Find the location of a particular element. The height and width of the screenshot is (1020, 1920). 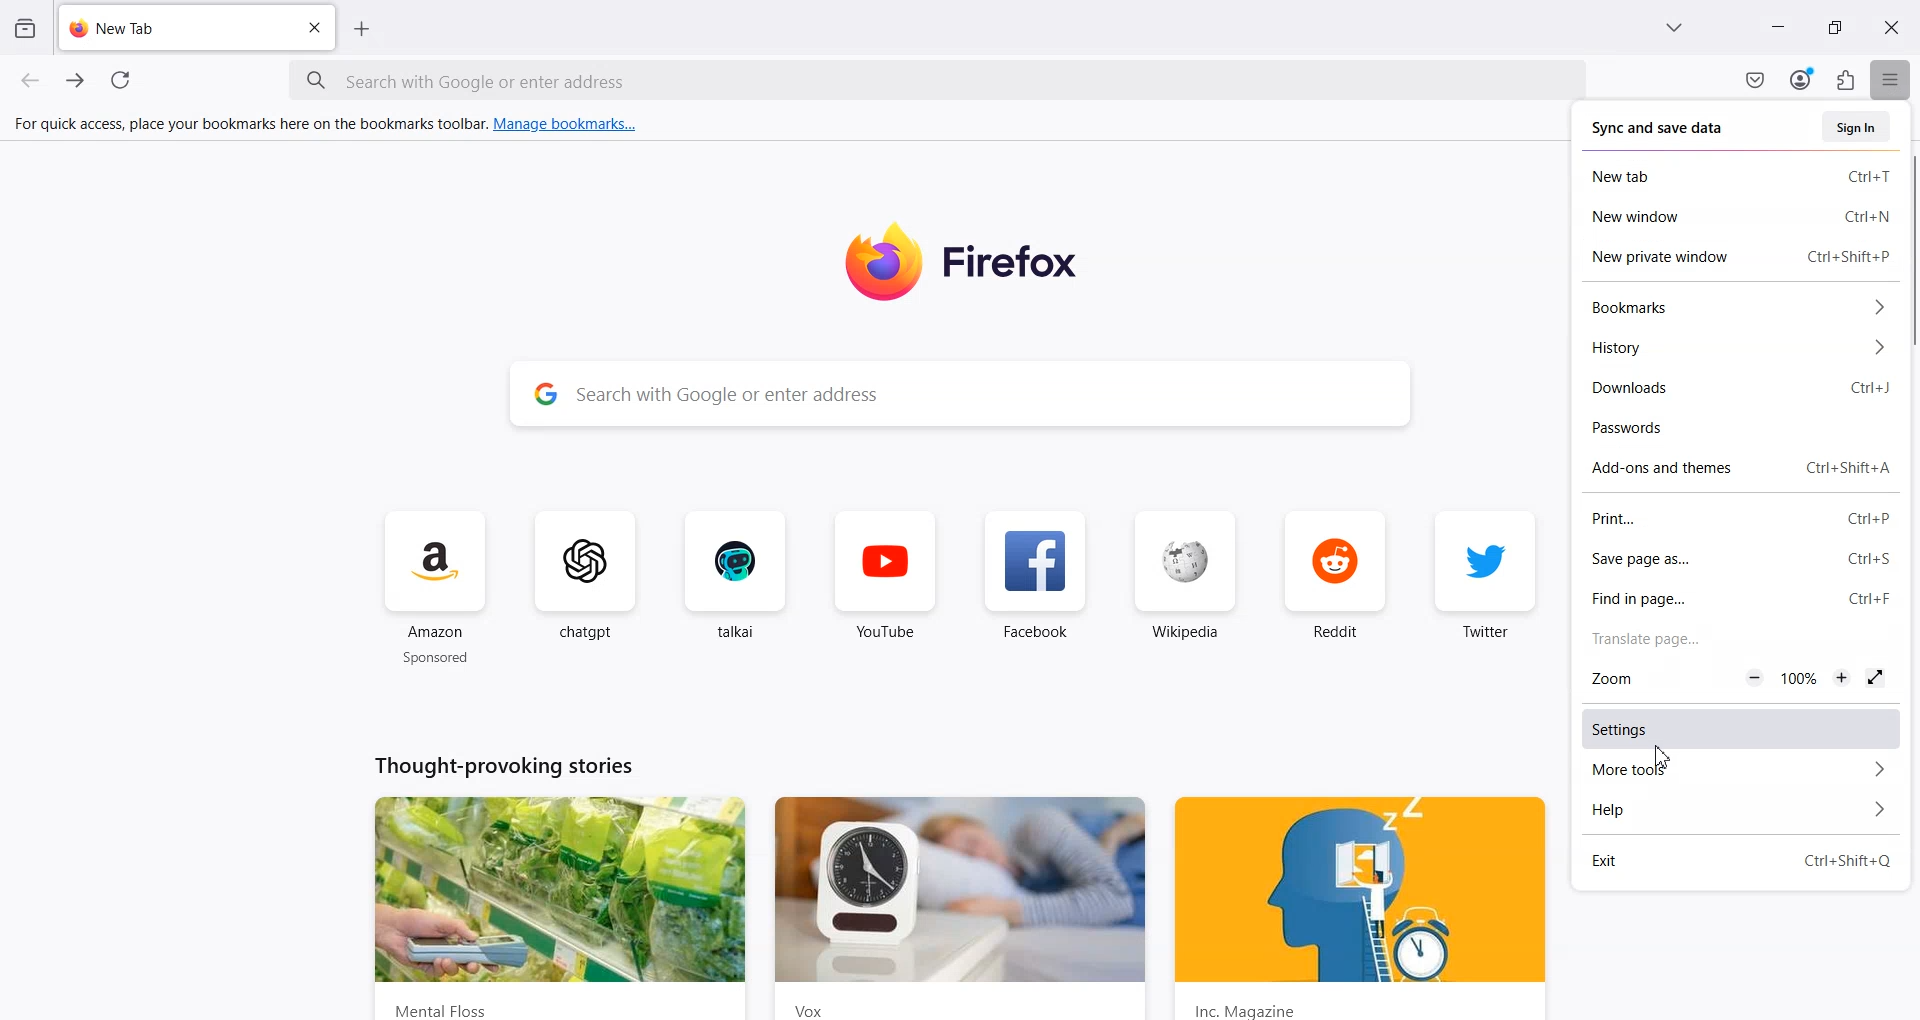

Mac Safe is located at coordinates (1755, 80).